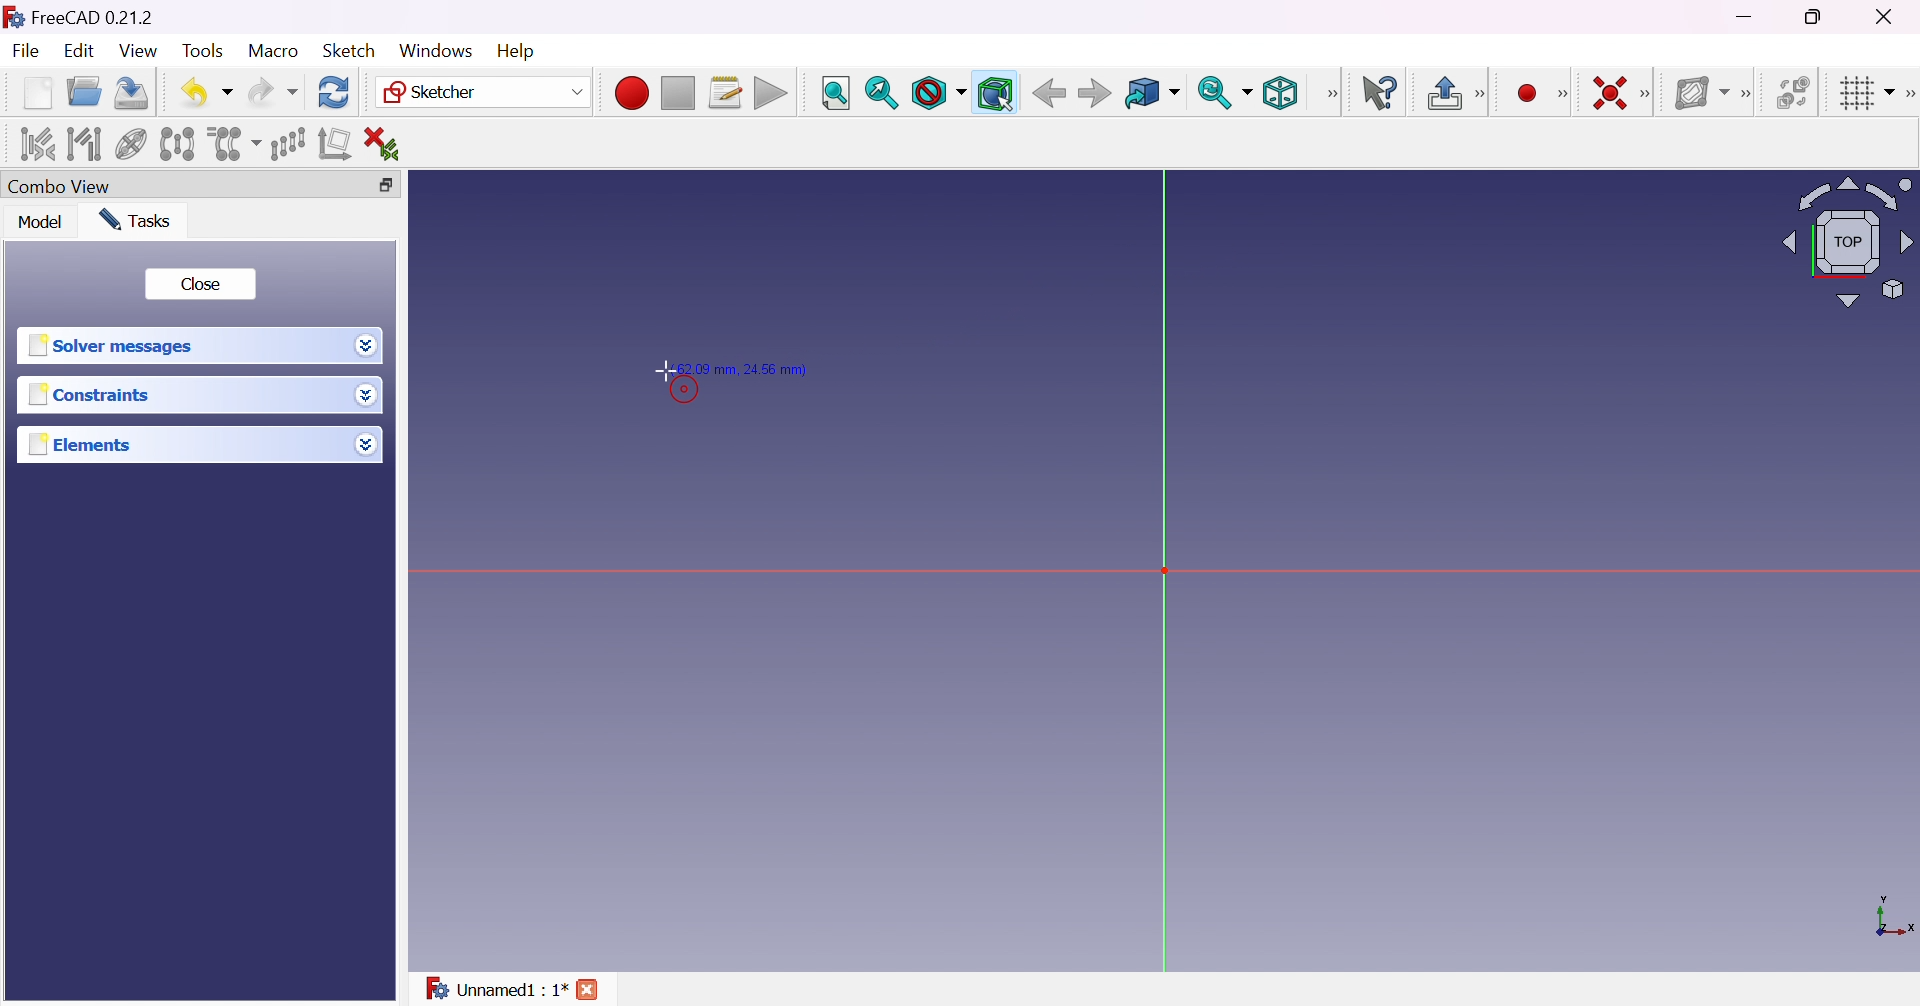  Describe the element at coordinates (664, 371) in the screenshot. I see `cursor` at that location.